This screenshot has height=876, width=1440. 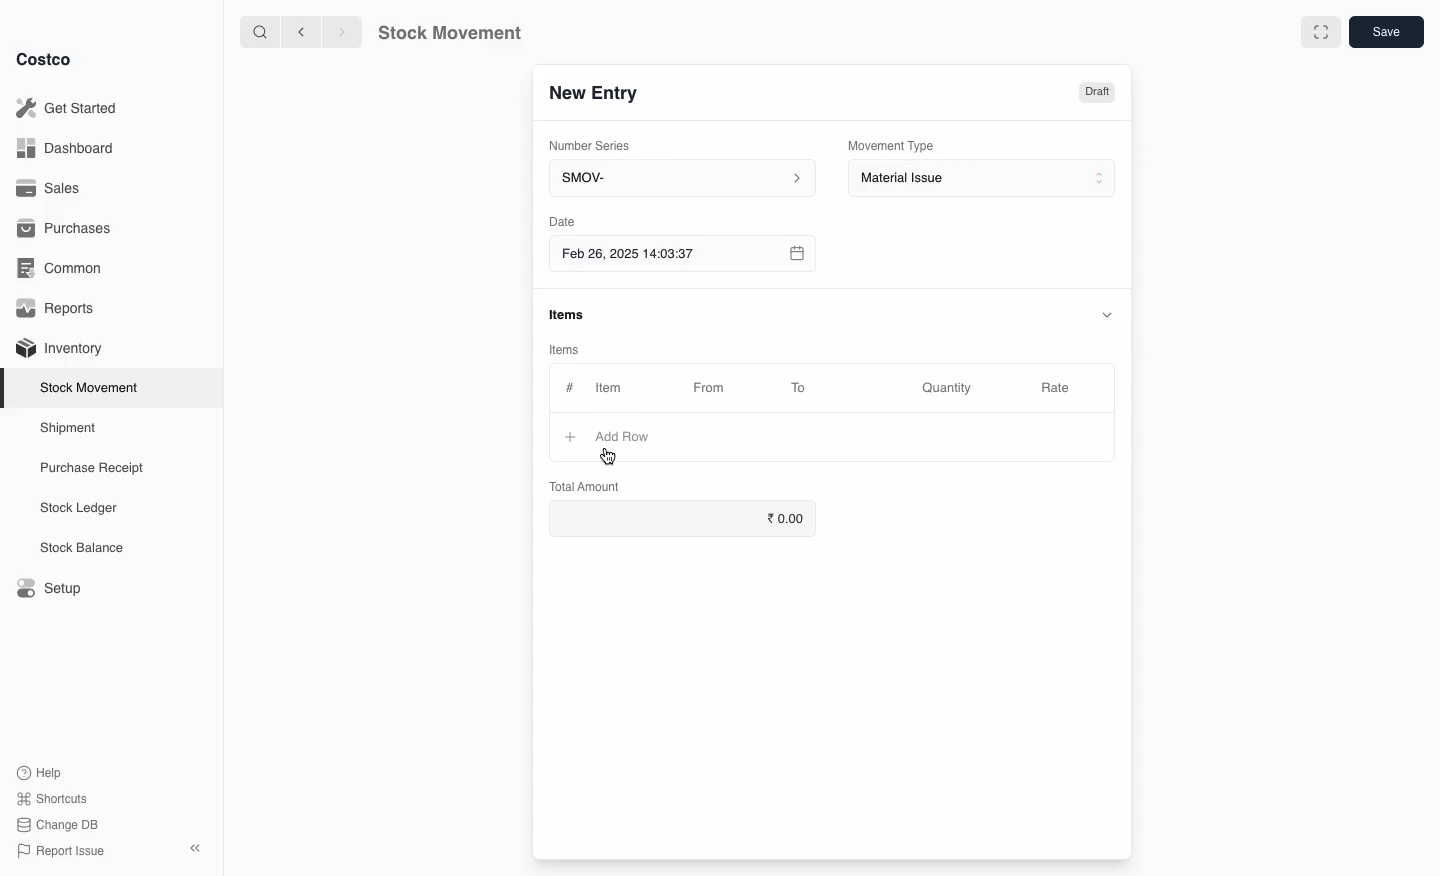 What do you see at coordinates (47, 586) in the screenshot?
I see `Setup` at bounding box center [47, 586].